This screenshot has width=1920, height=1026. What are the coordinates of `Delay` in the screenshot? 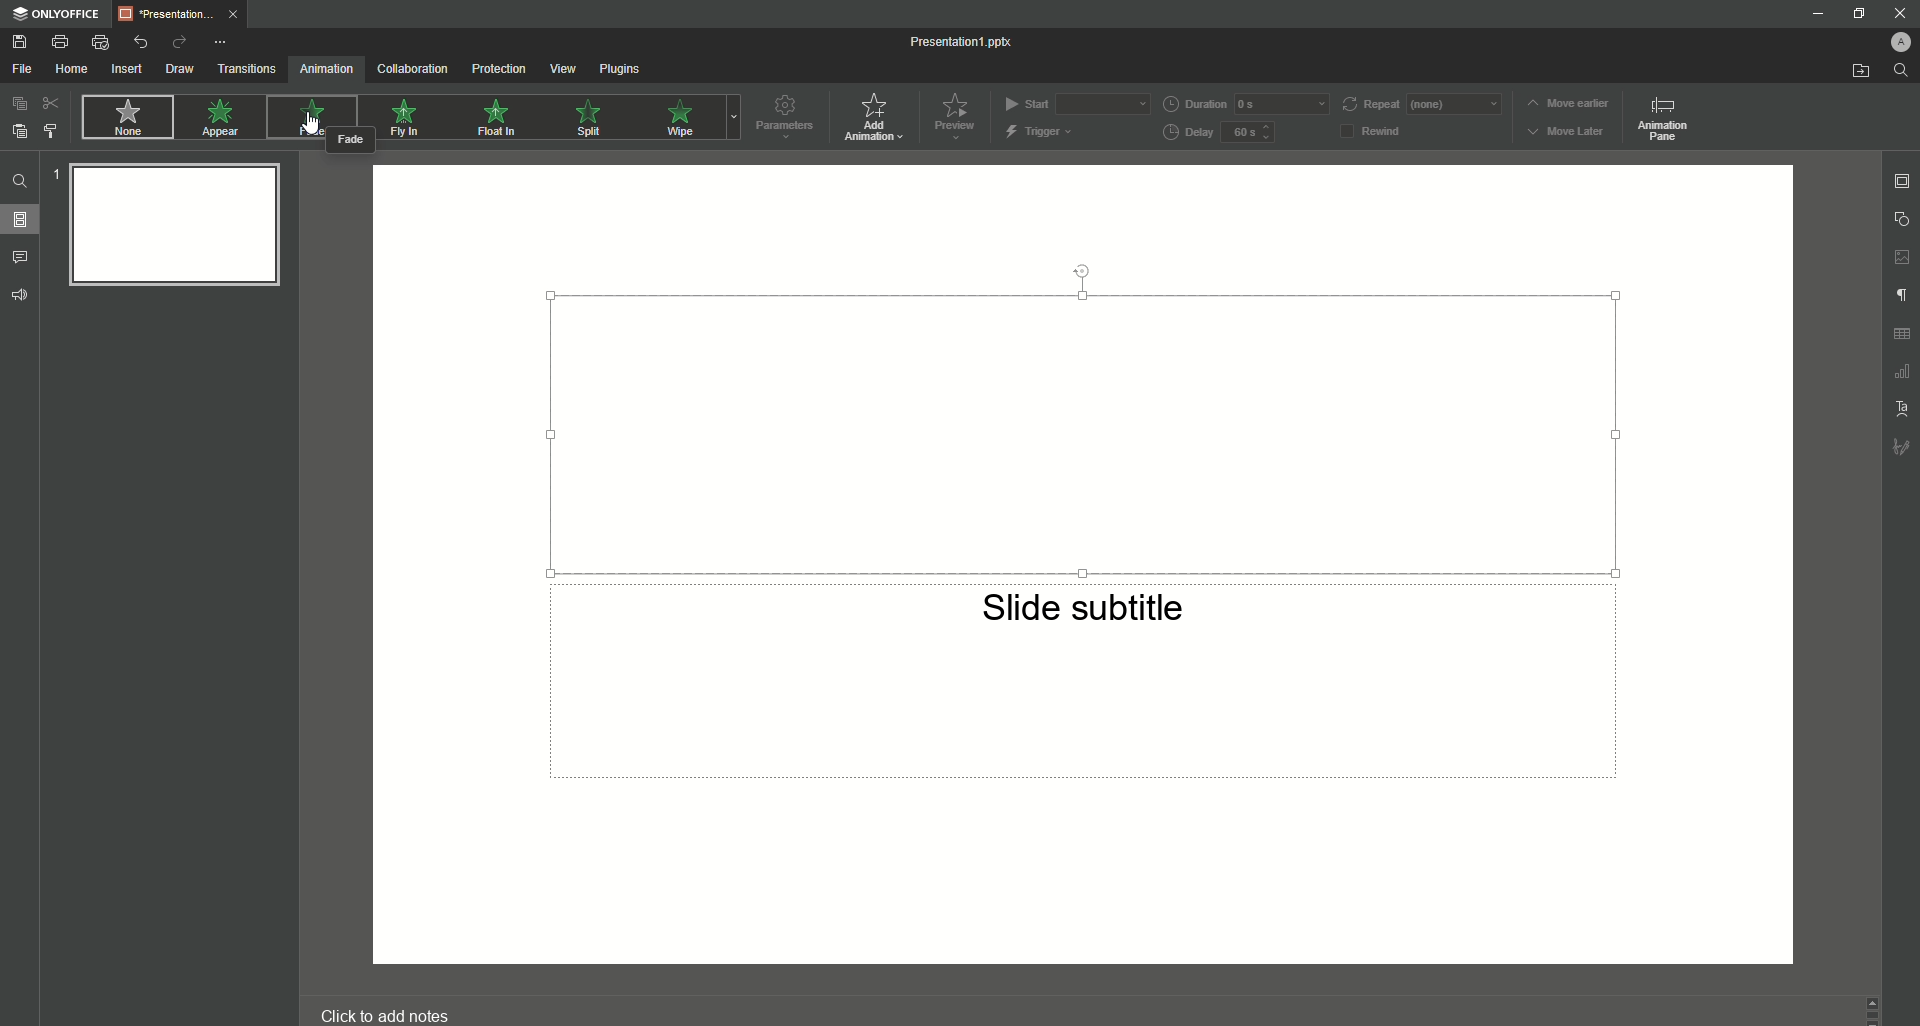 It's located at (1226, 133).